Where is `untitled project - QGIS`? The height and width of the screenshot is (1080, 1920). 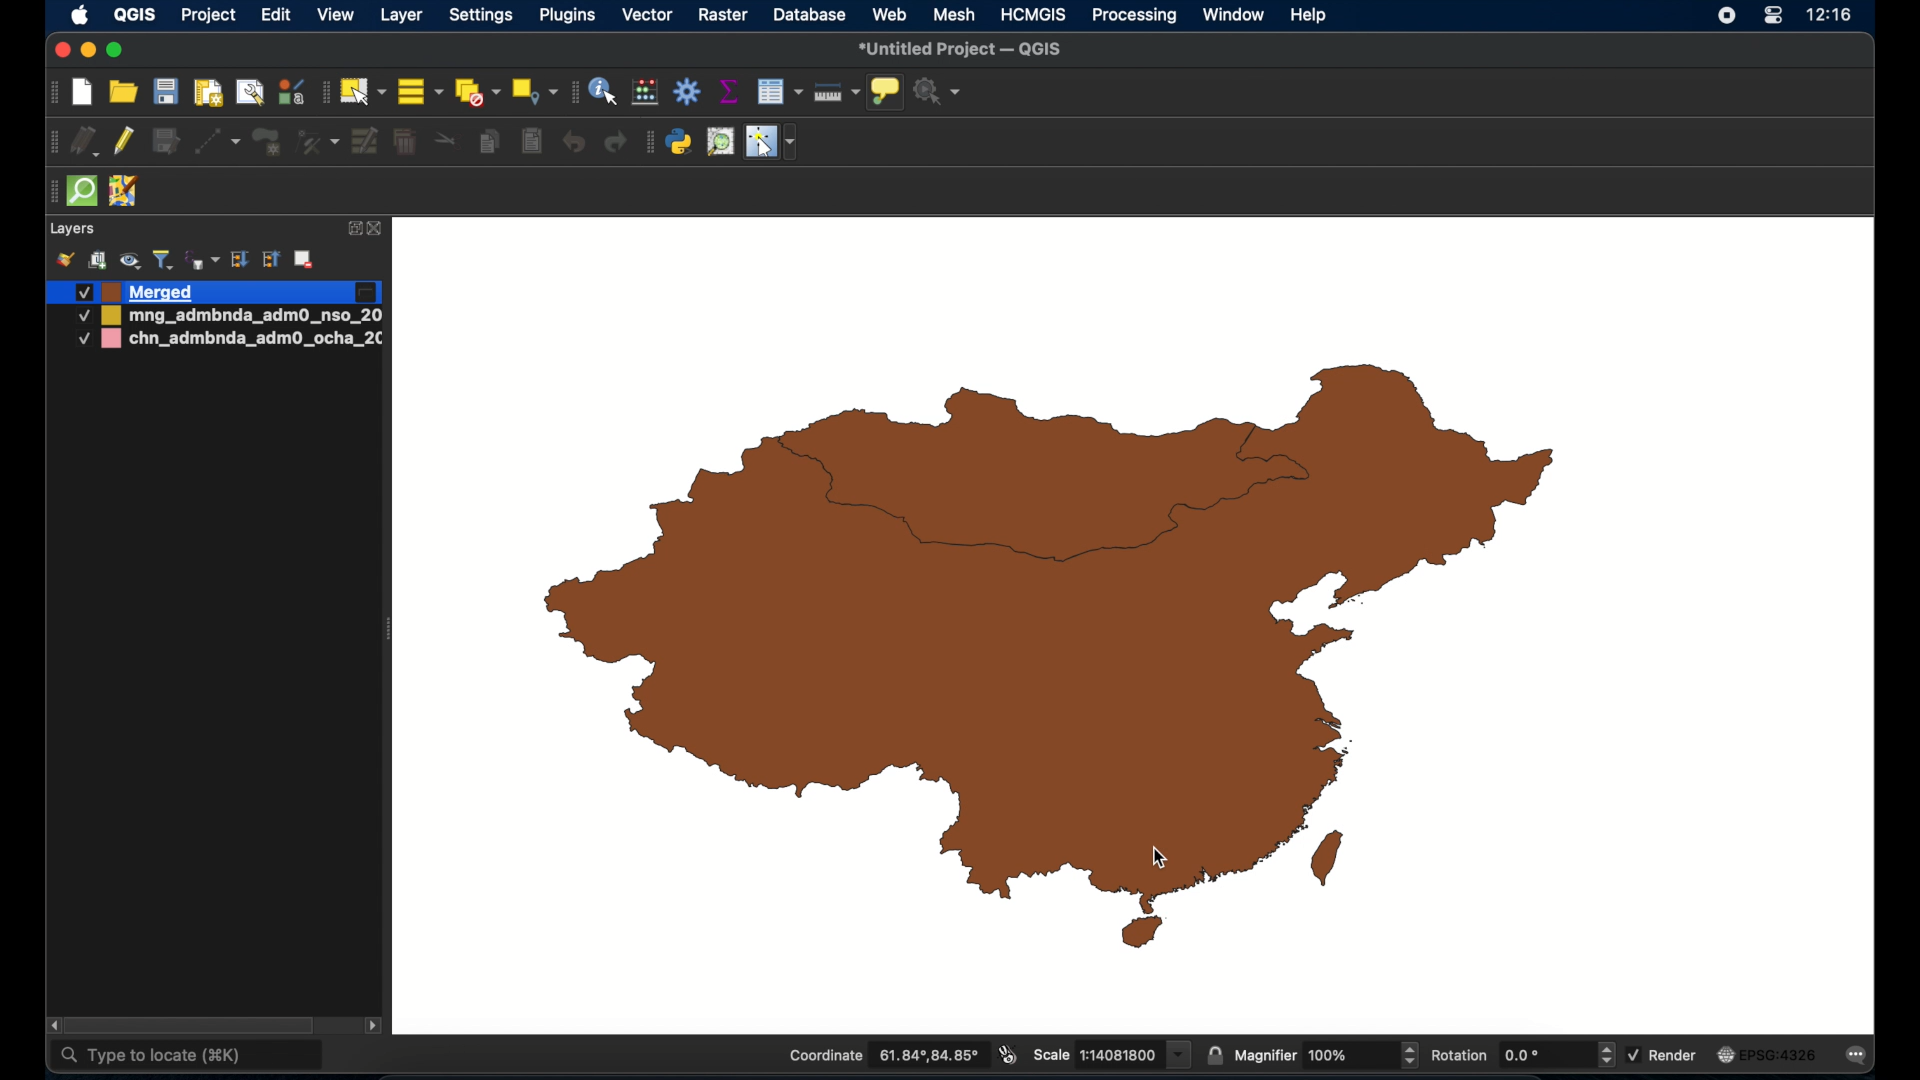 untitled project - QGIS is located at coordinates (963, 50).